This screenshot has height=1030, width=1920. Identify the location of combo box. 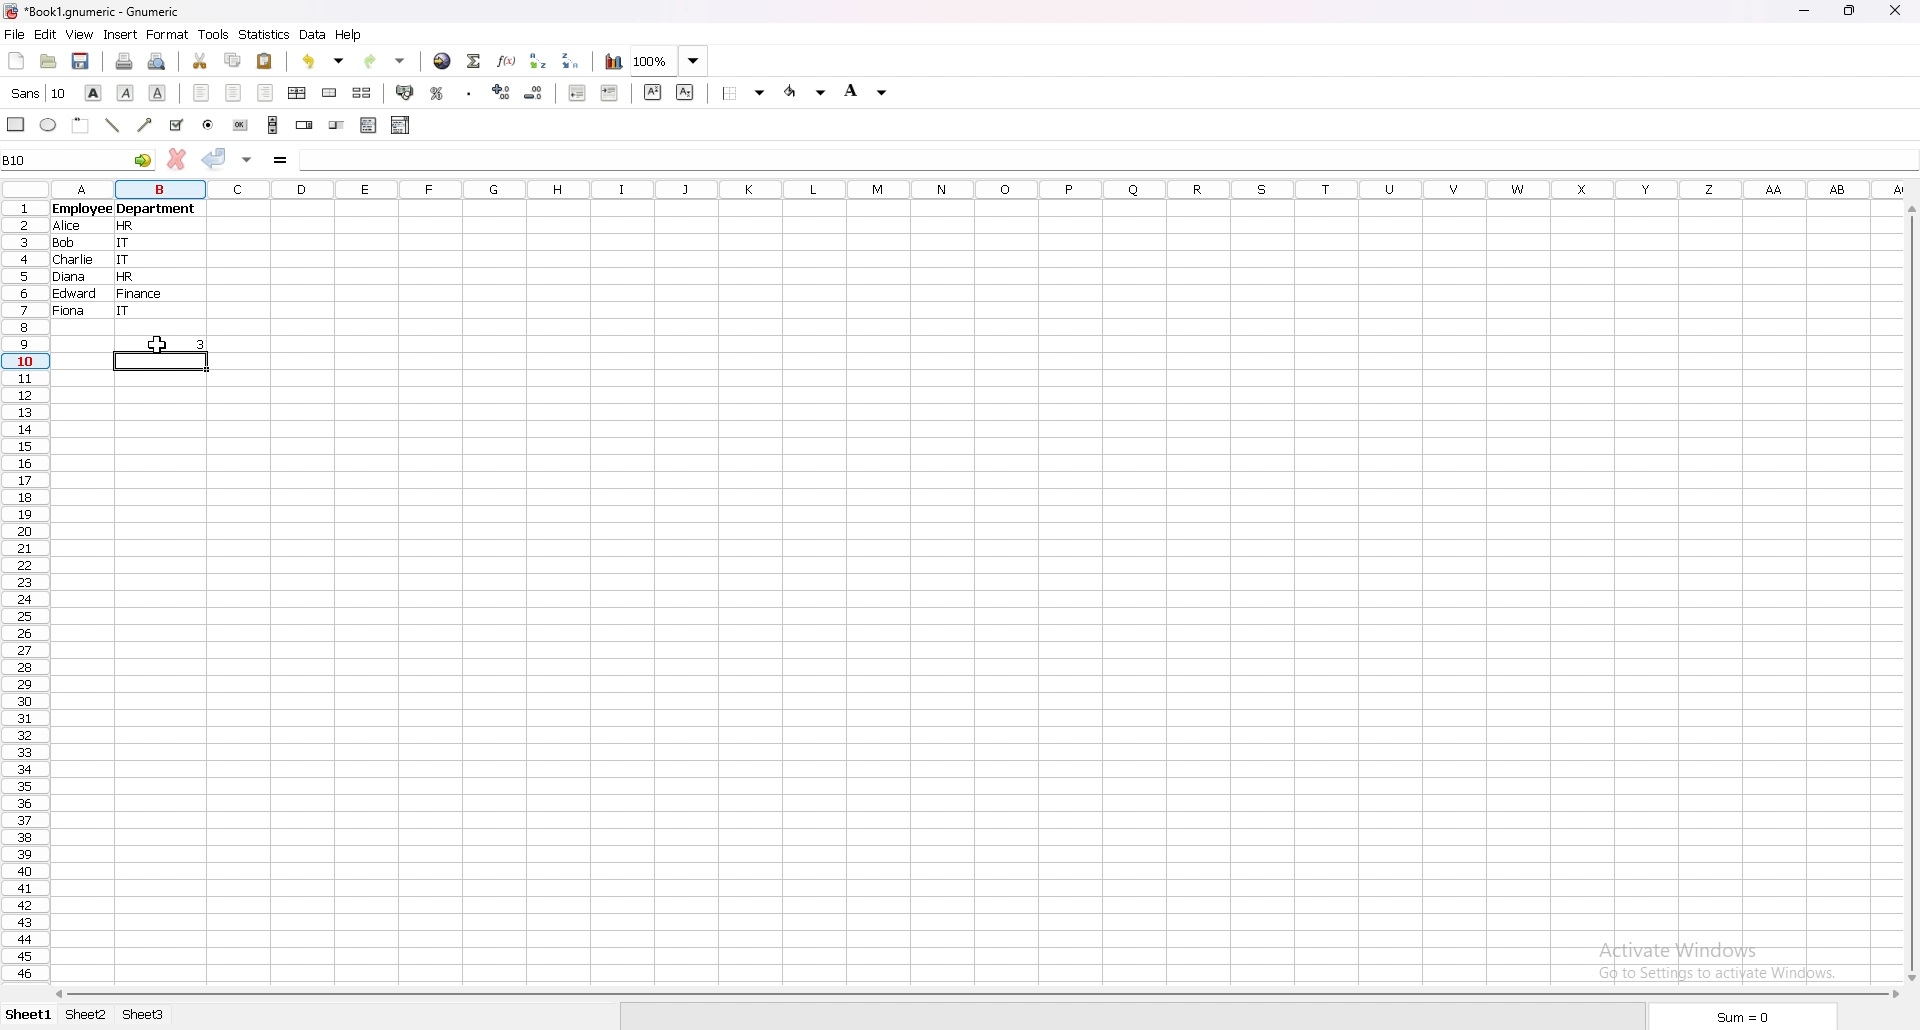
(401, 125).